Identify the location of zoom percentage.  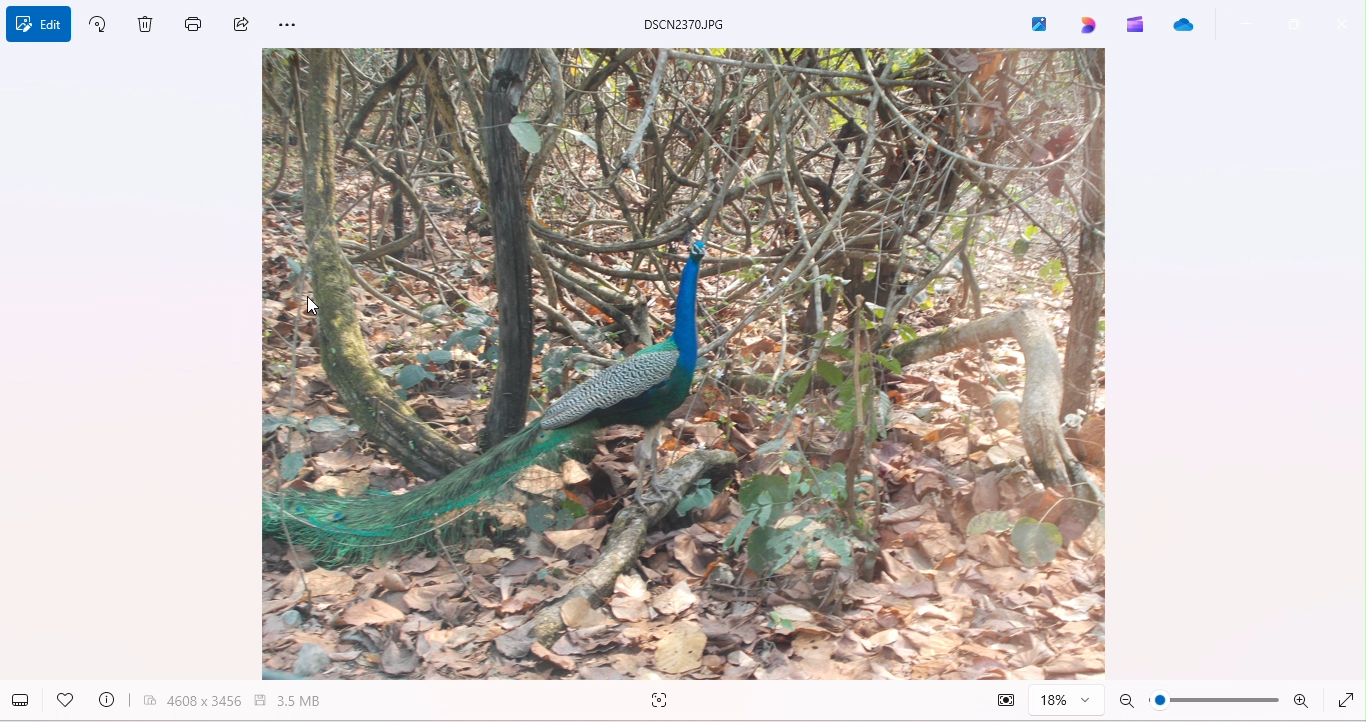
(1066, 702).